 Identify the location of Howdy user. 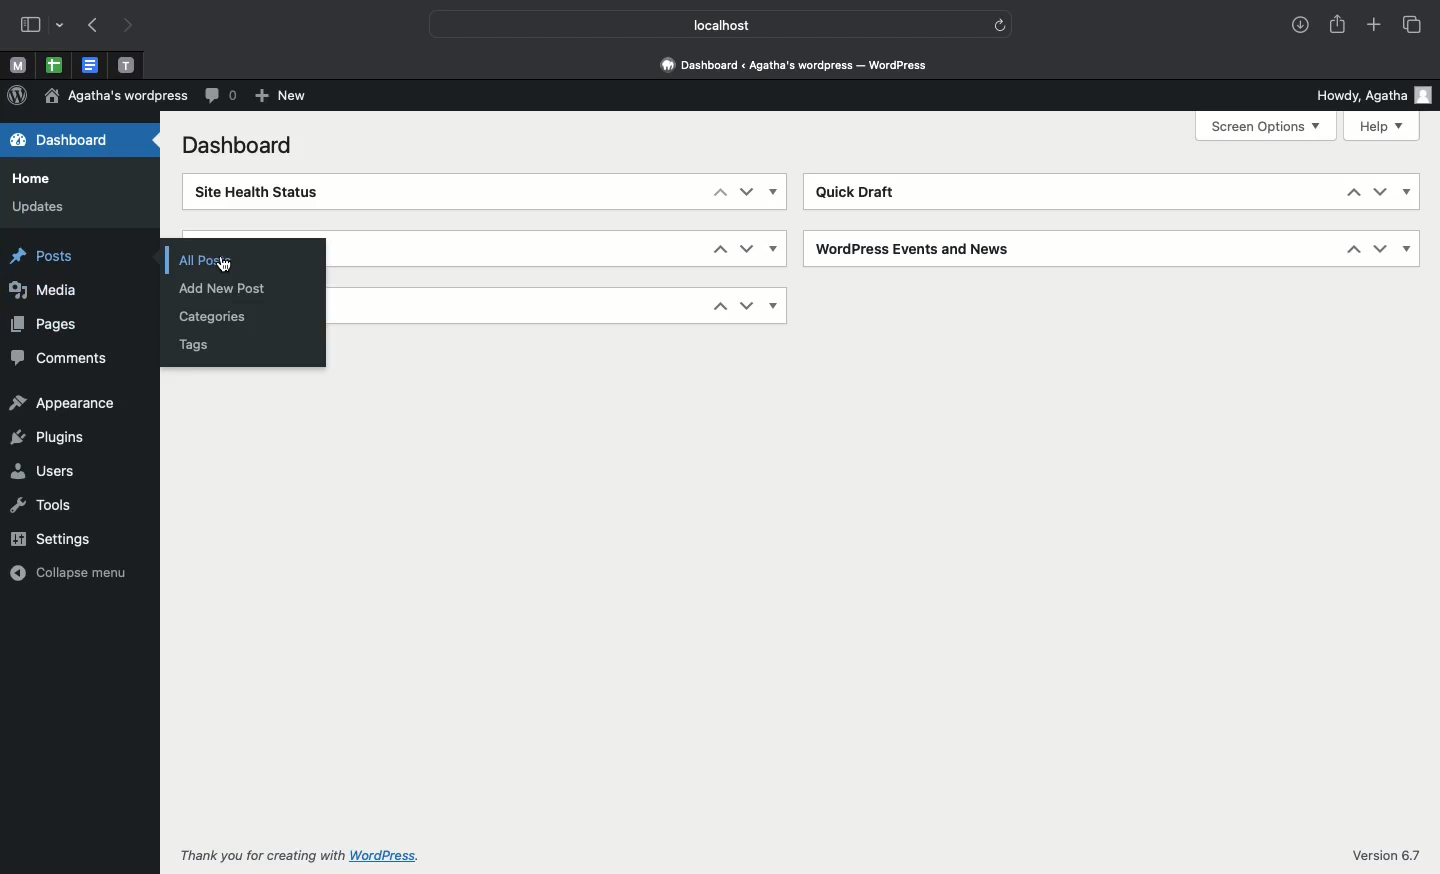
(1375, 96).